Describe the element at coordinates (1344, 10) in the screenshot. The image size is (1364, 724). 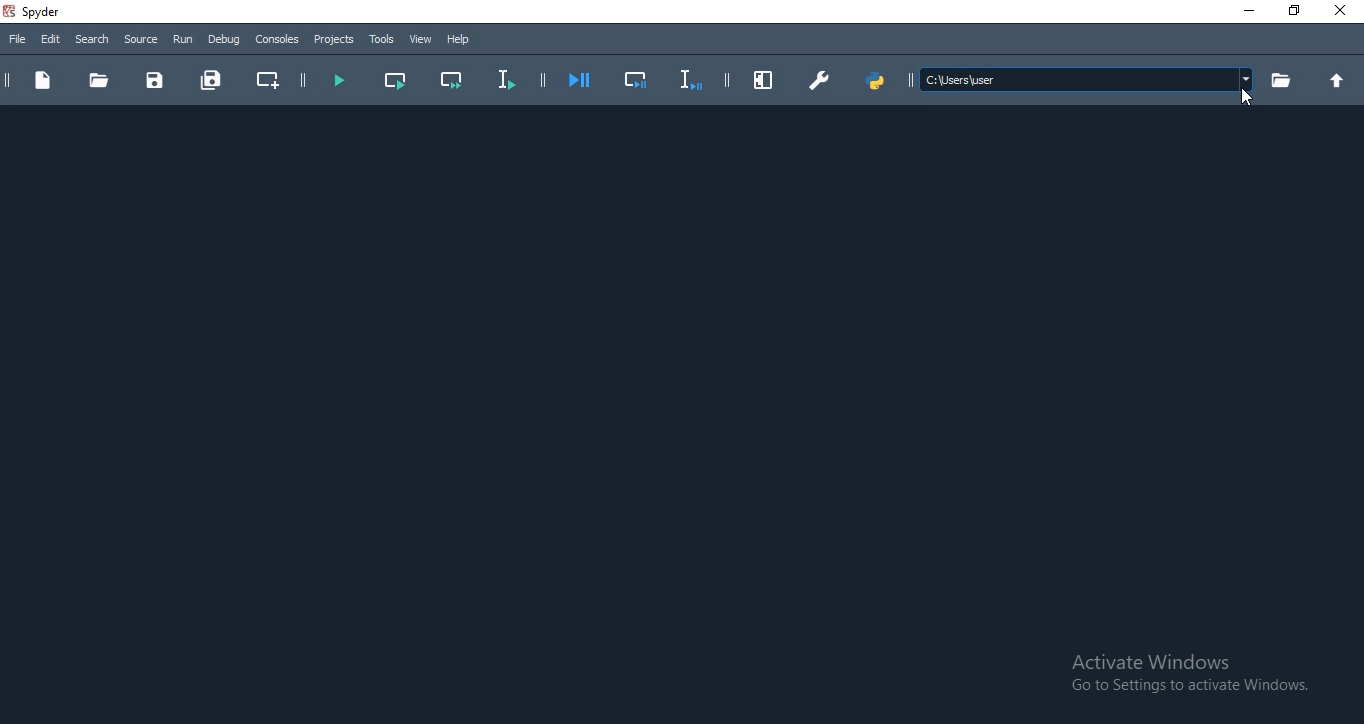
I see `Close` at that location.